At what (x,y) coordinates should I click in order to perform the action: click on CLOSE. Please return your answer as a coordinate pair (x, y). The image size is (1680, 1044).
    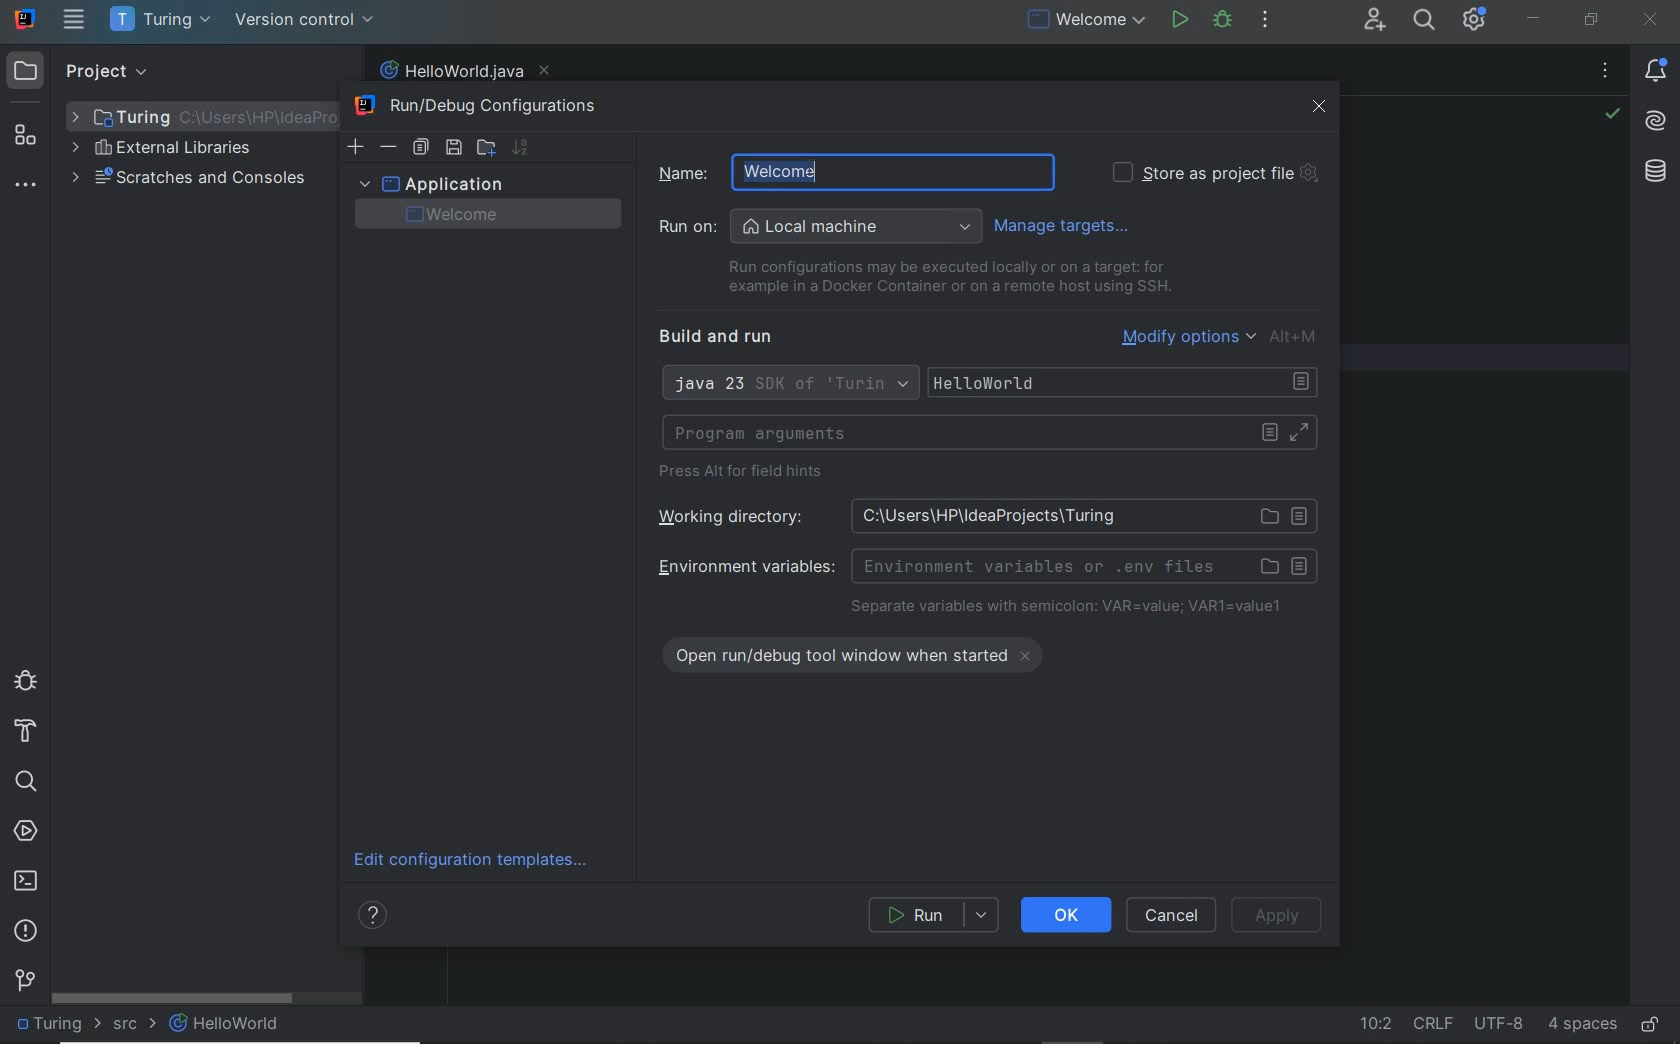
    Looking at the image, I should click on (1320, 107).